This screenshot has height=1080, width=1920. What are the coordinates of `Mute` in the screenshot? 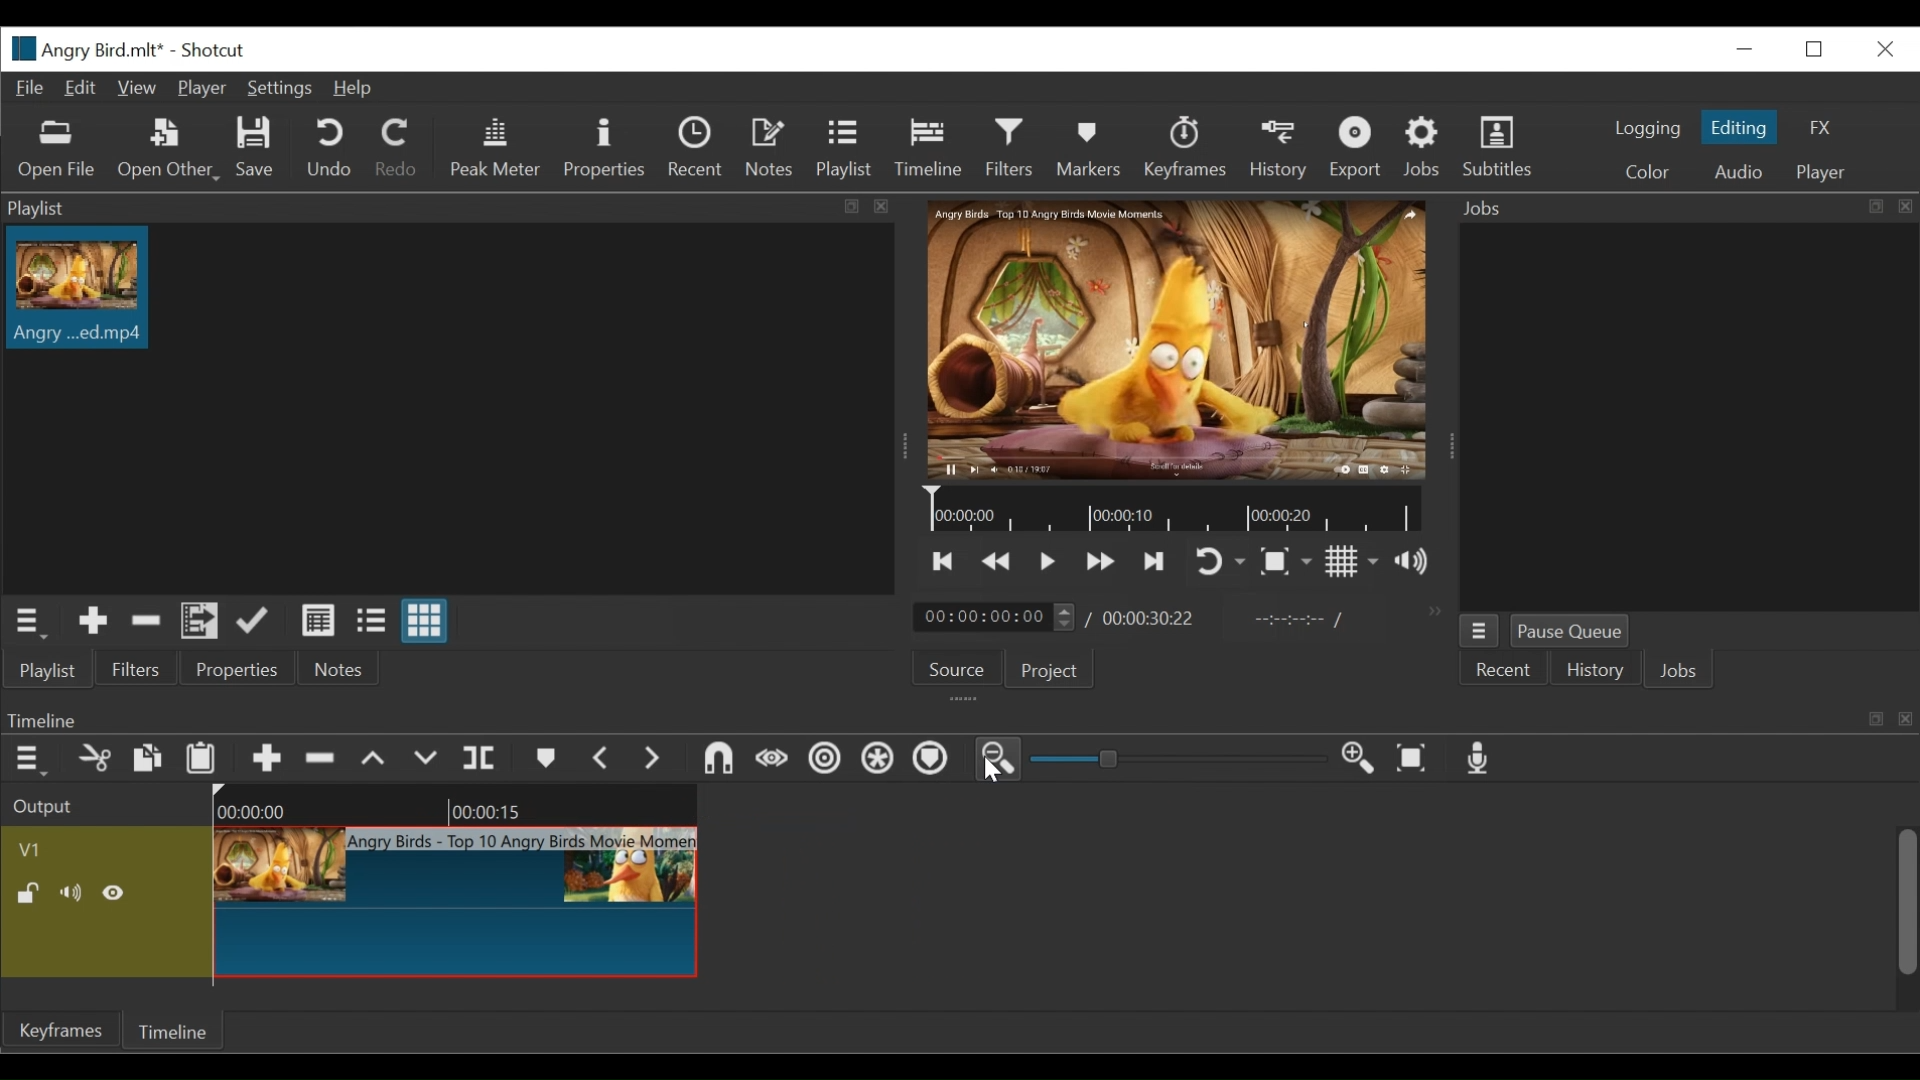 It's located at (71, 892).